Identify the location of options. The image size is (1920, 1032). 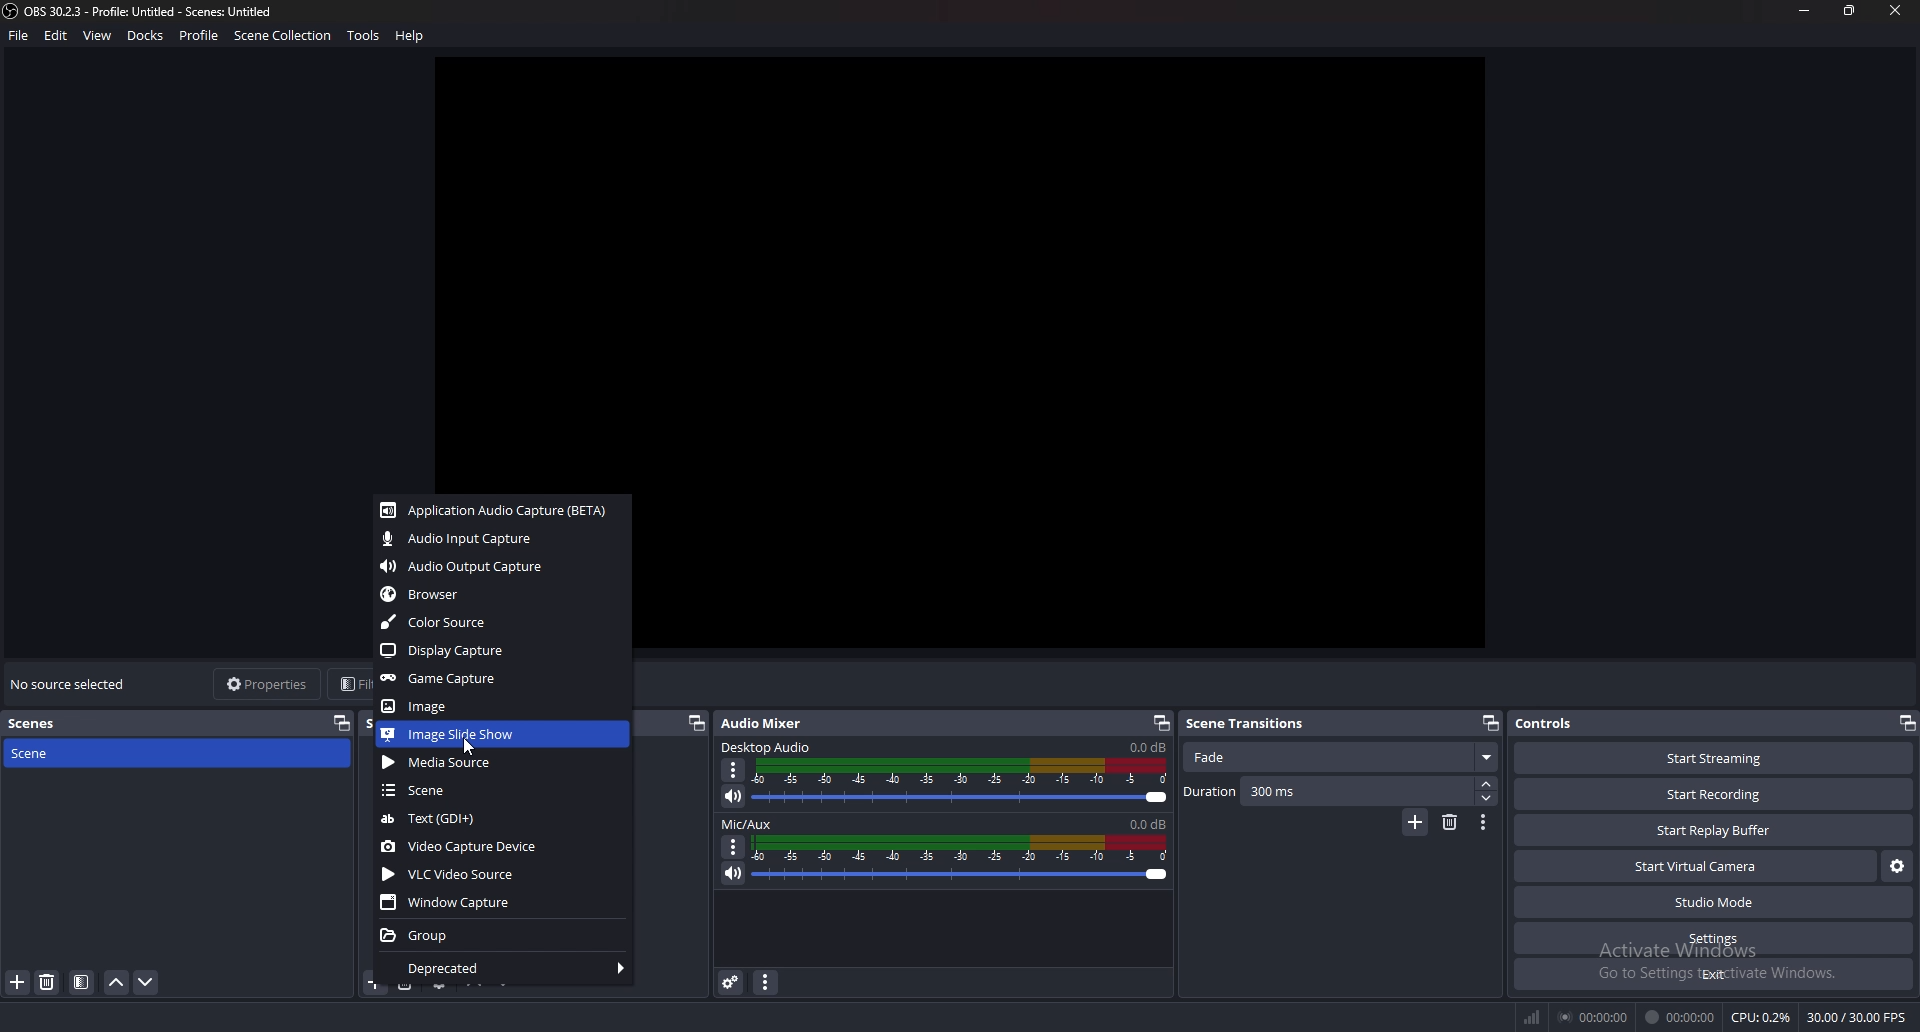
(734, 846).